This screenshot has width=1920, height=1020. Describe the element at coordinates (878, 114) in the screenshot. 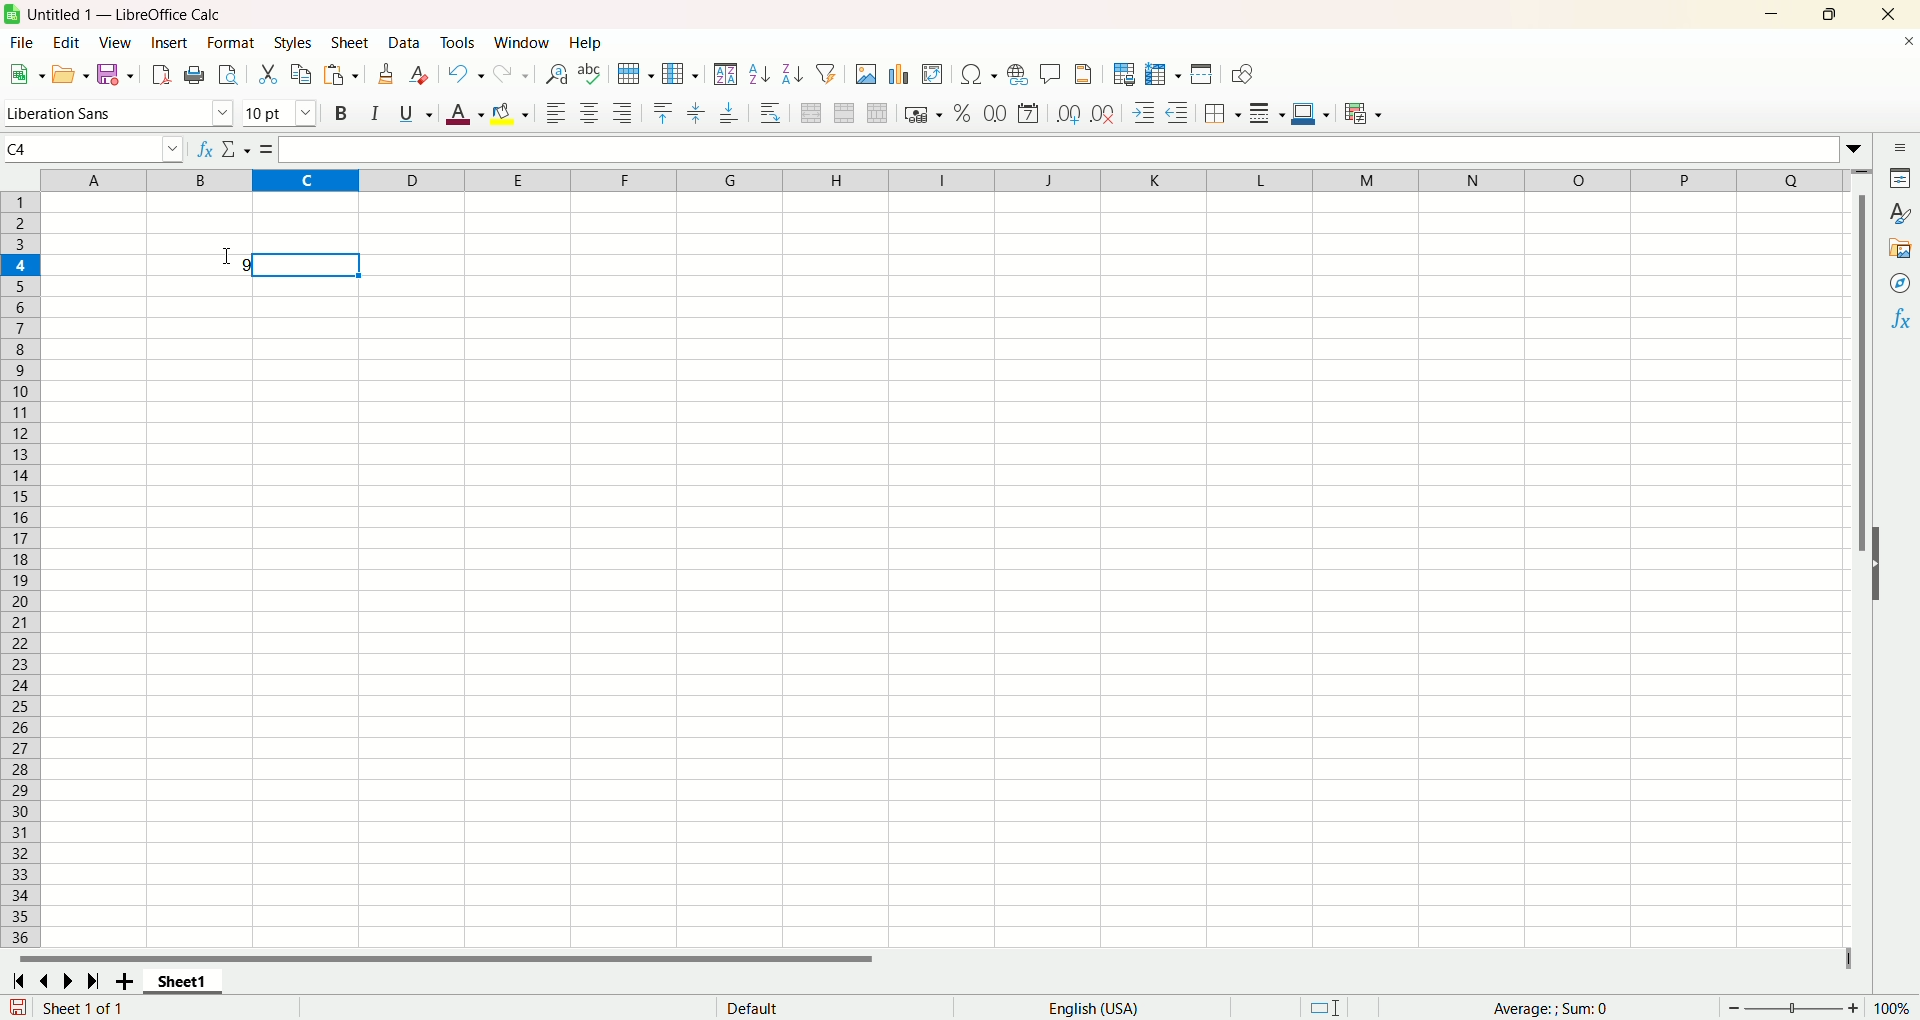

I see `unmerge cell` at that location.